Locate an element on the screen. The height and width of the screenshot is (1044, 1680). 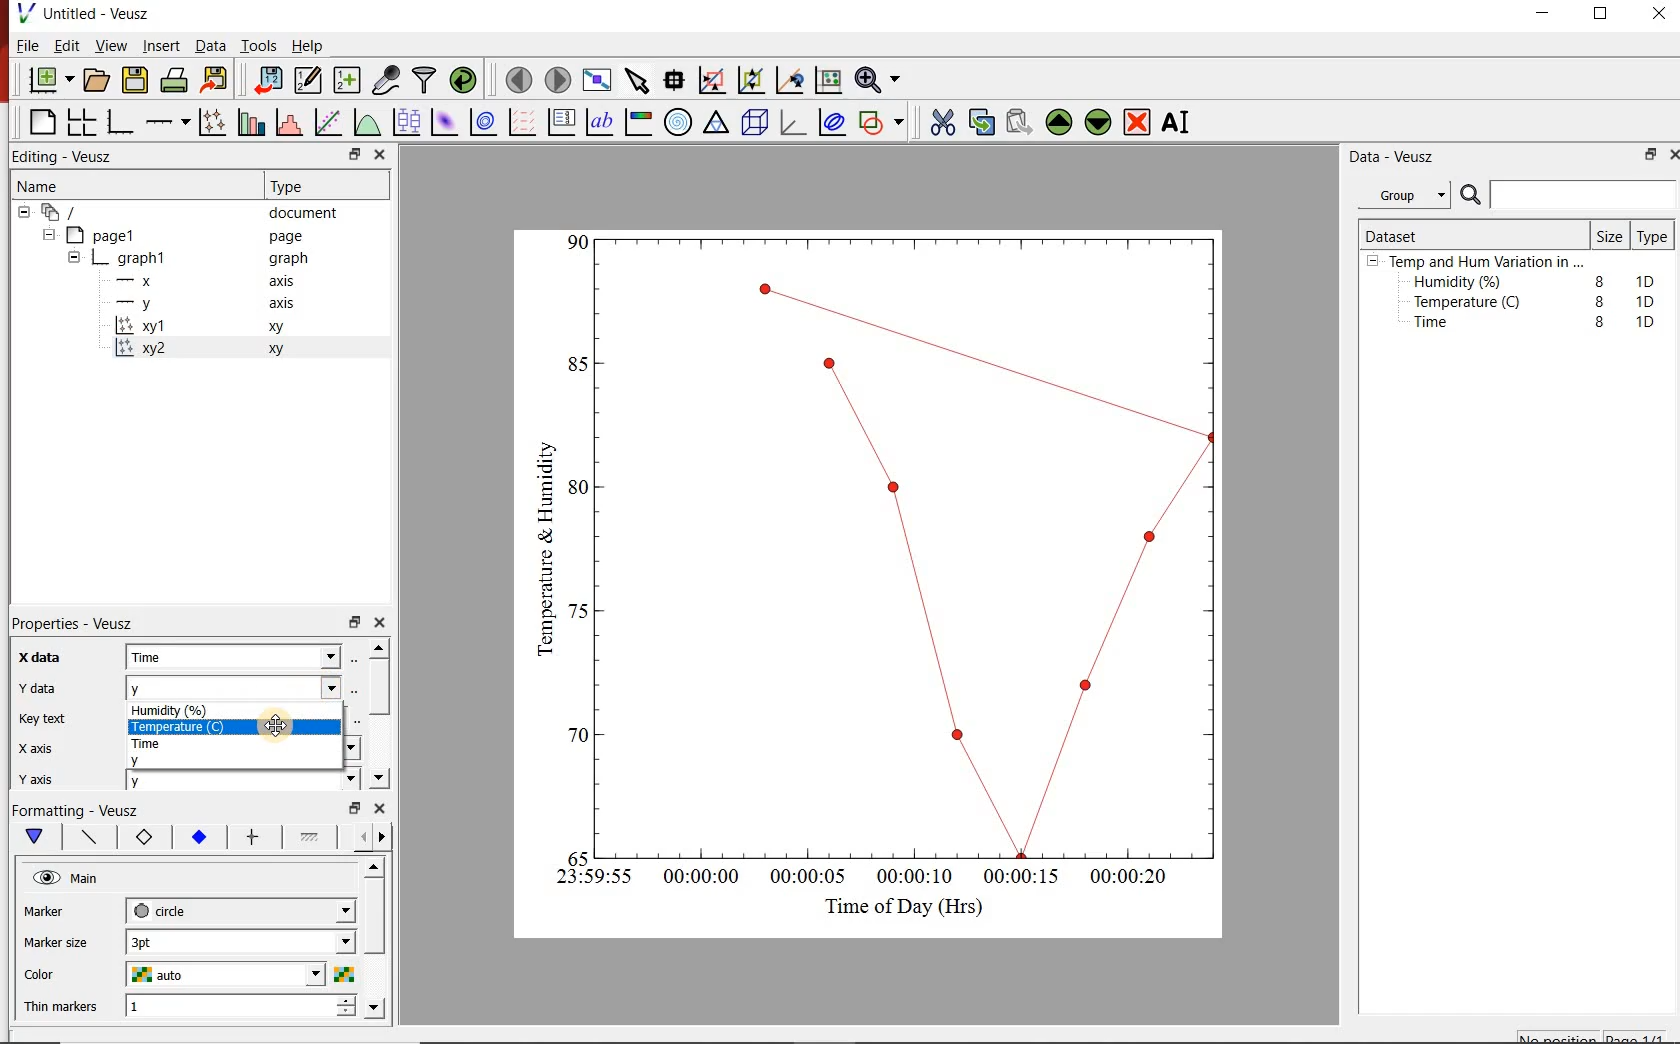
hide sub menu is located at coordinates (22, 215).